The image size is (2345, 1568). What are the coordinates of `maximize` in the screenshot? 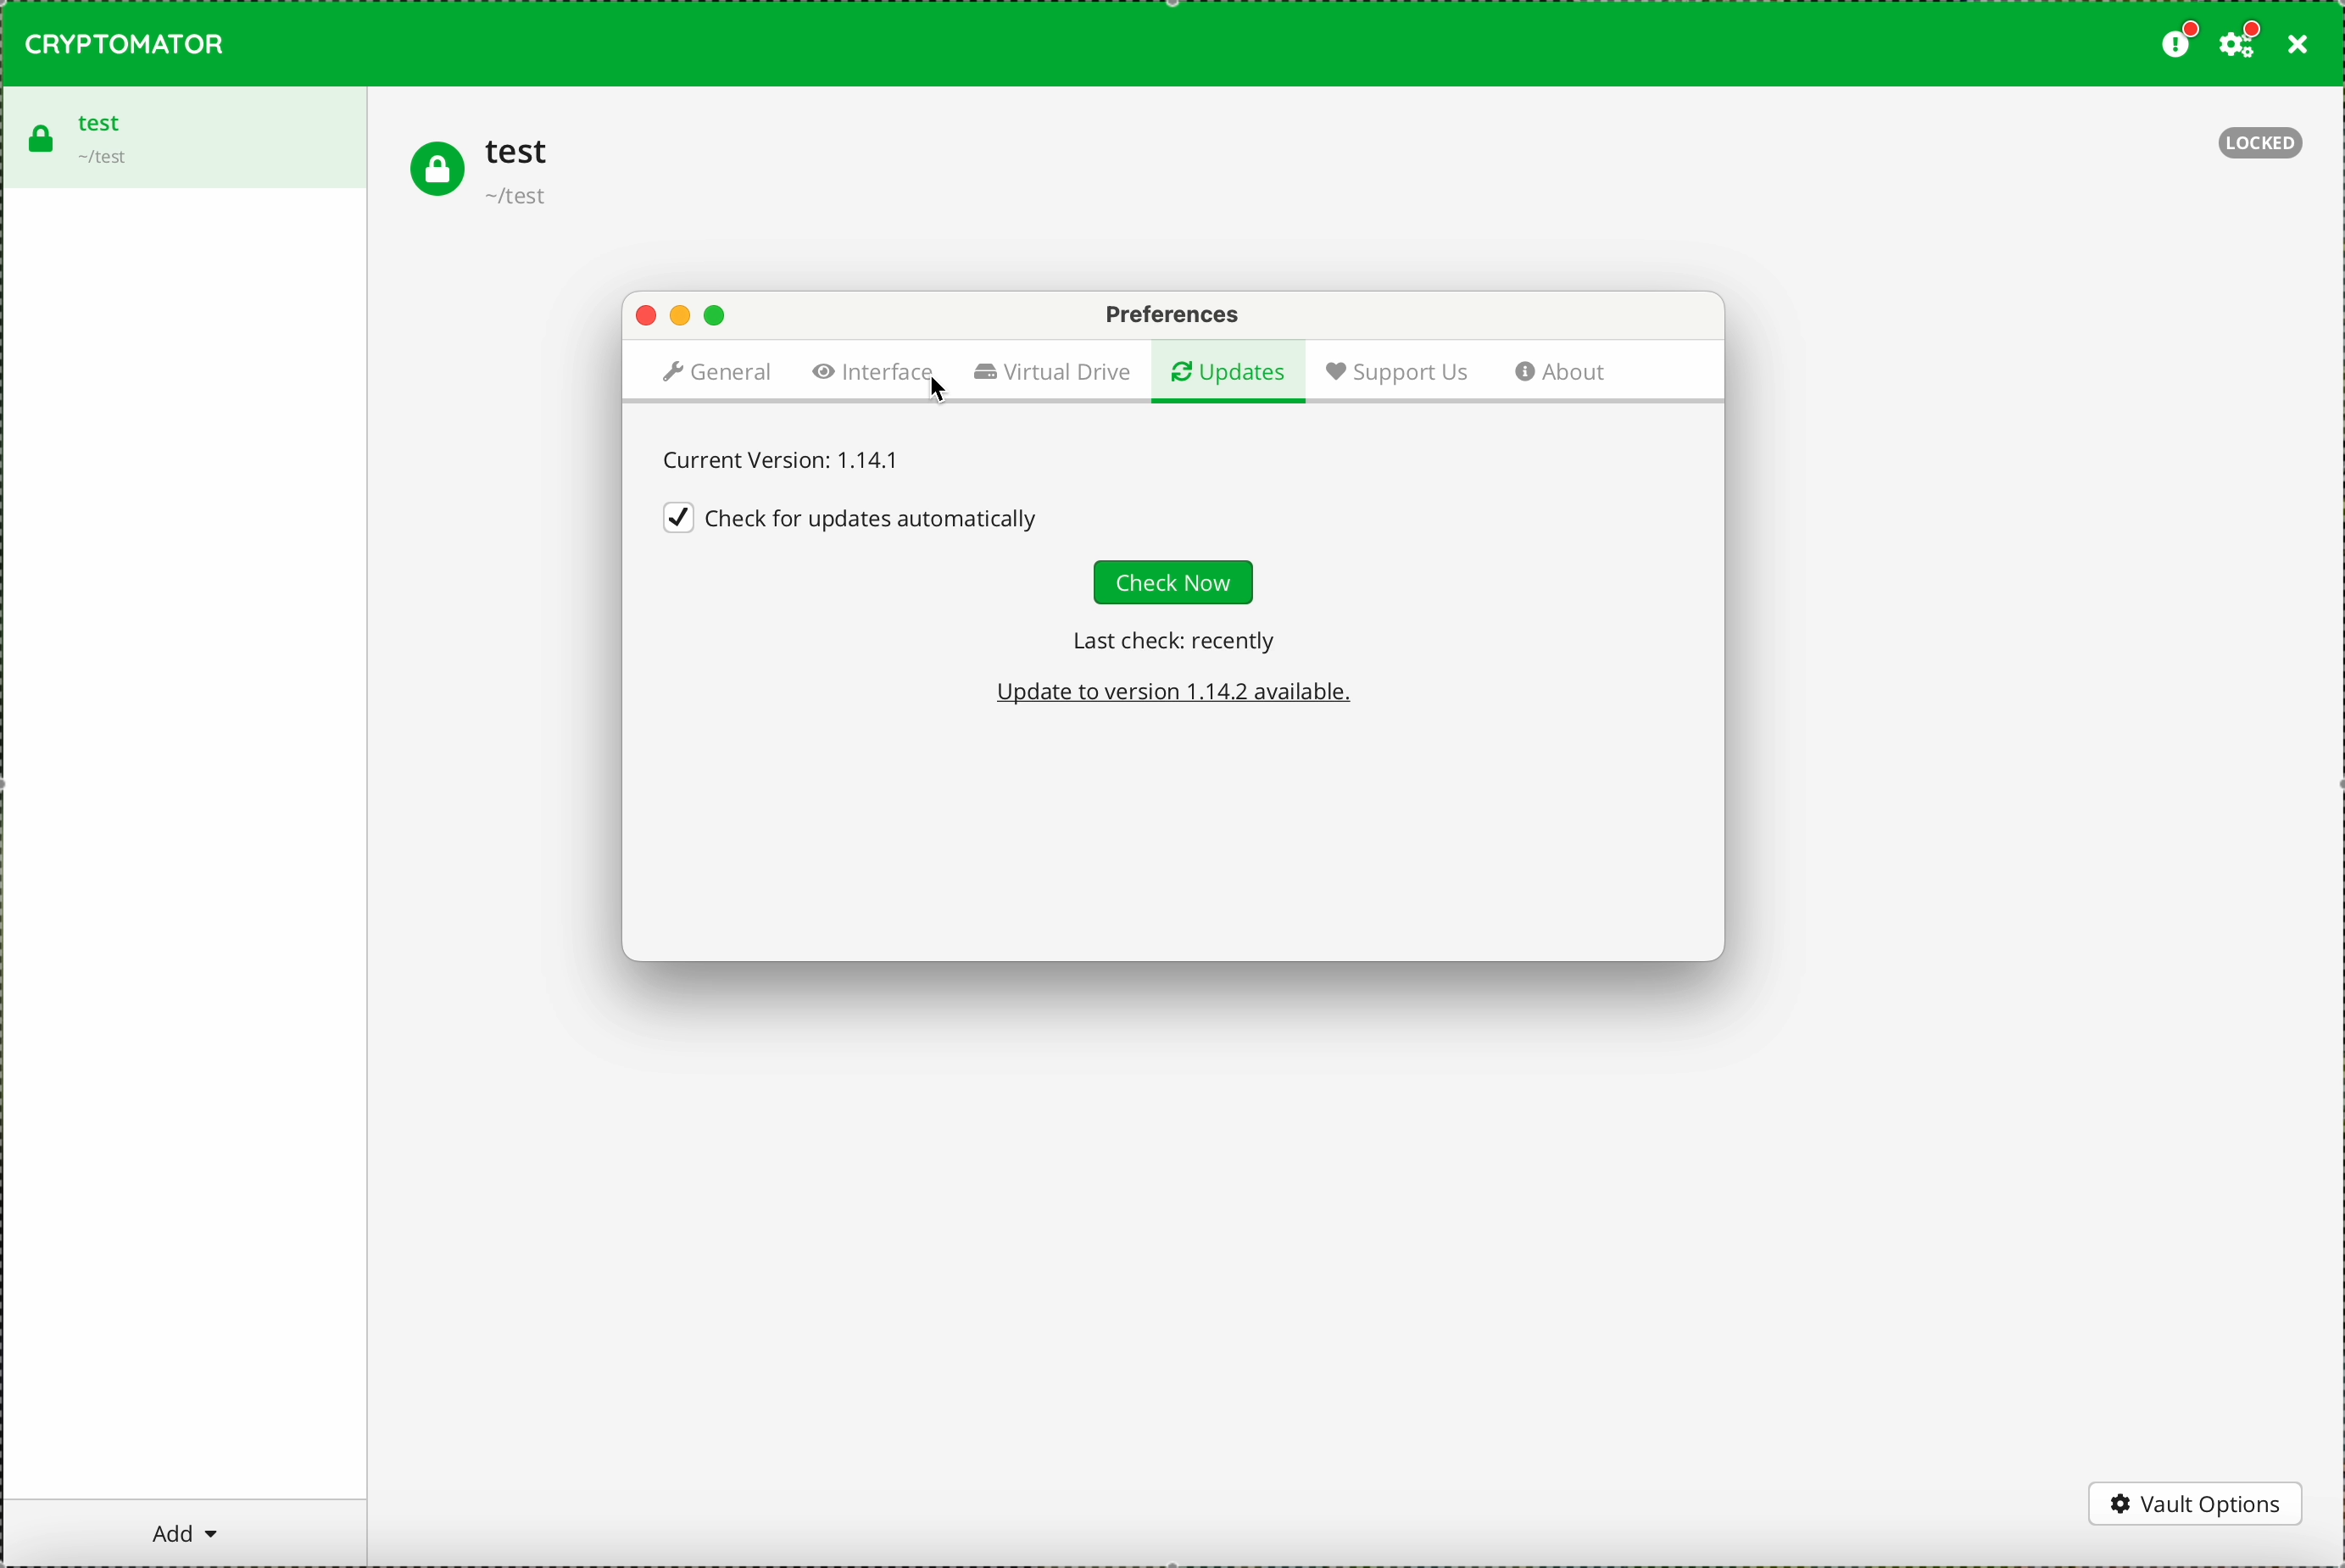 It's located at (717, 319).